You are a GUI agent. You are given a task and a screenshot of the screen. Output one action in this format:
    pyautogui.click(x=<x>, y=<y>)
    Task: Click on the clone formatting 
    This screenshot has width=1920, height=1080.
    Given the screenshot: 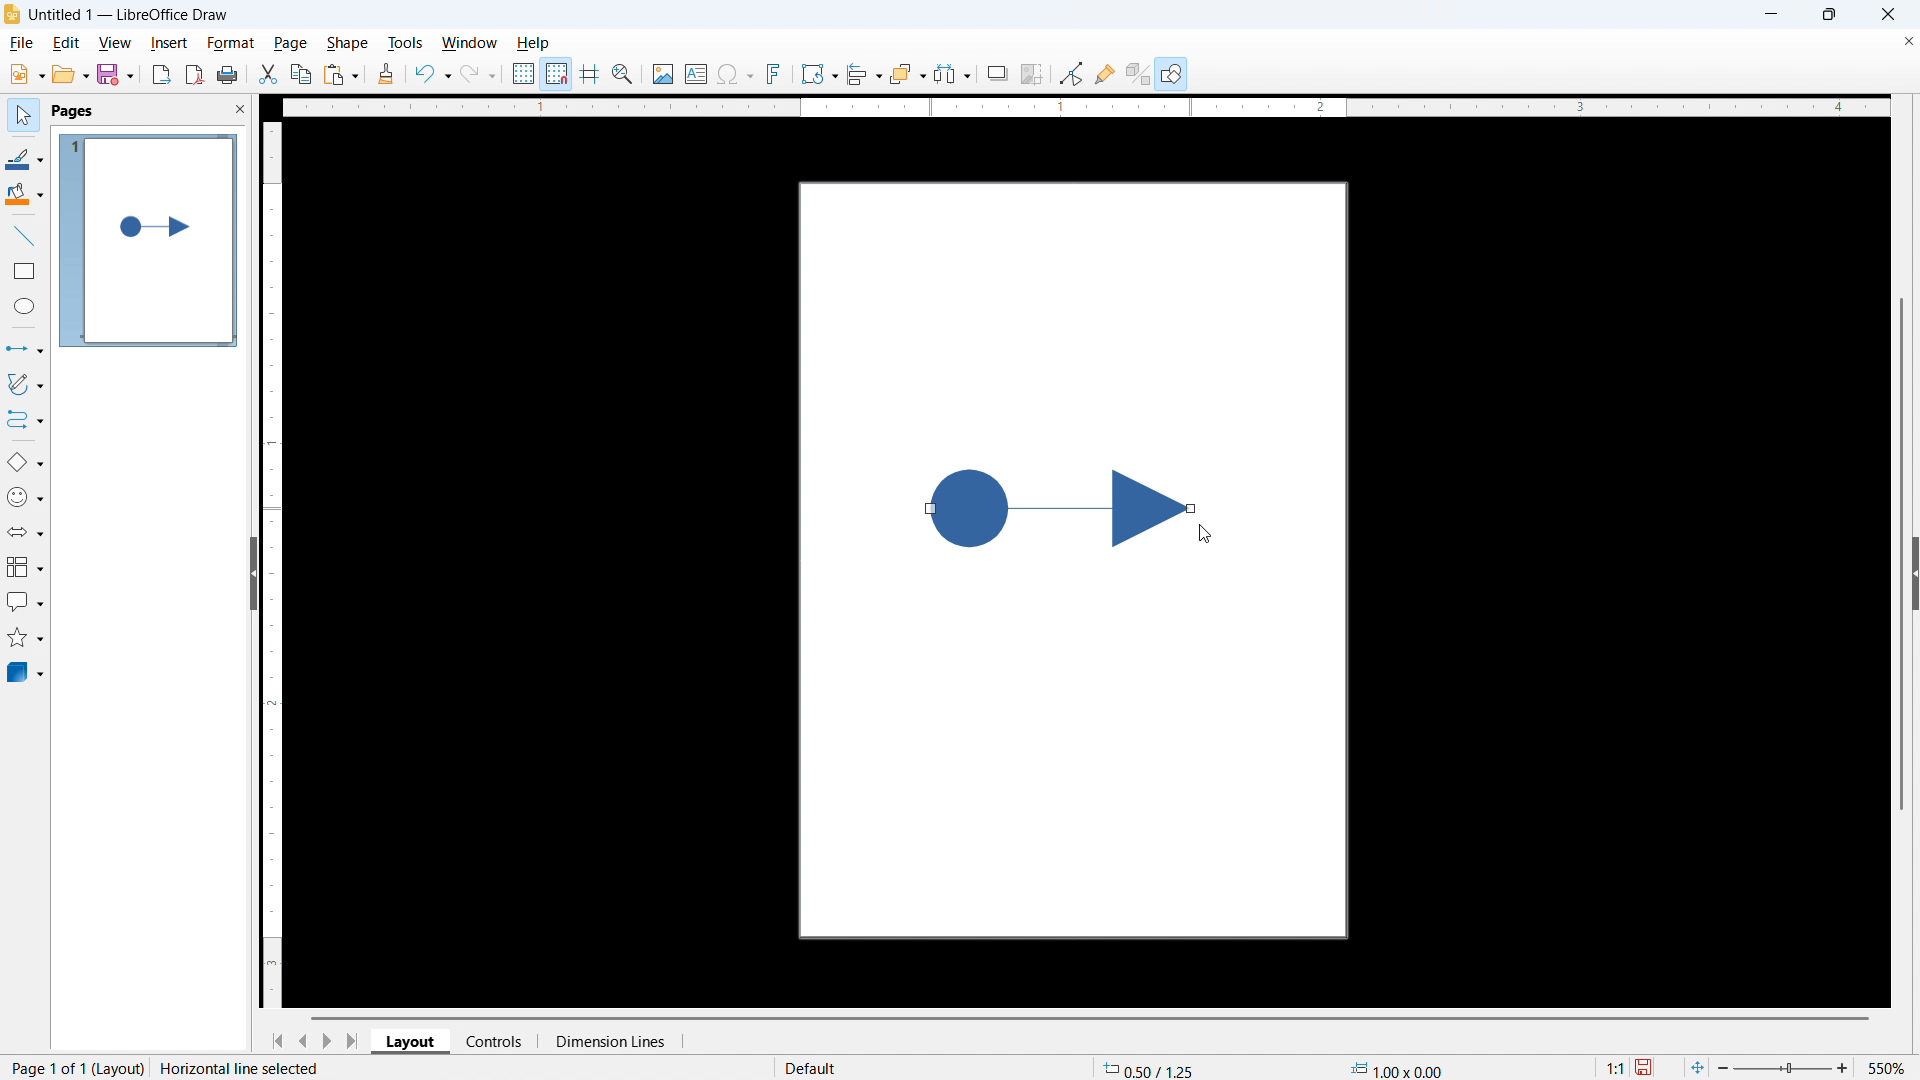 What is the action you would take?
    pyautogui.click(x=386, y=75)
    